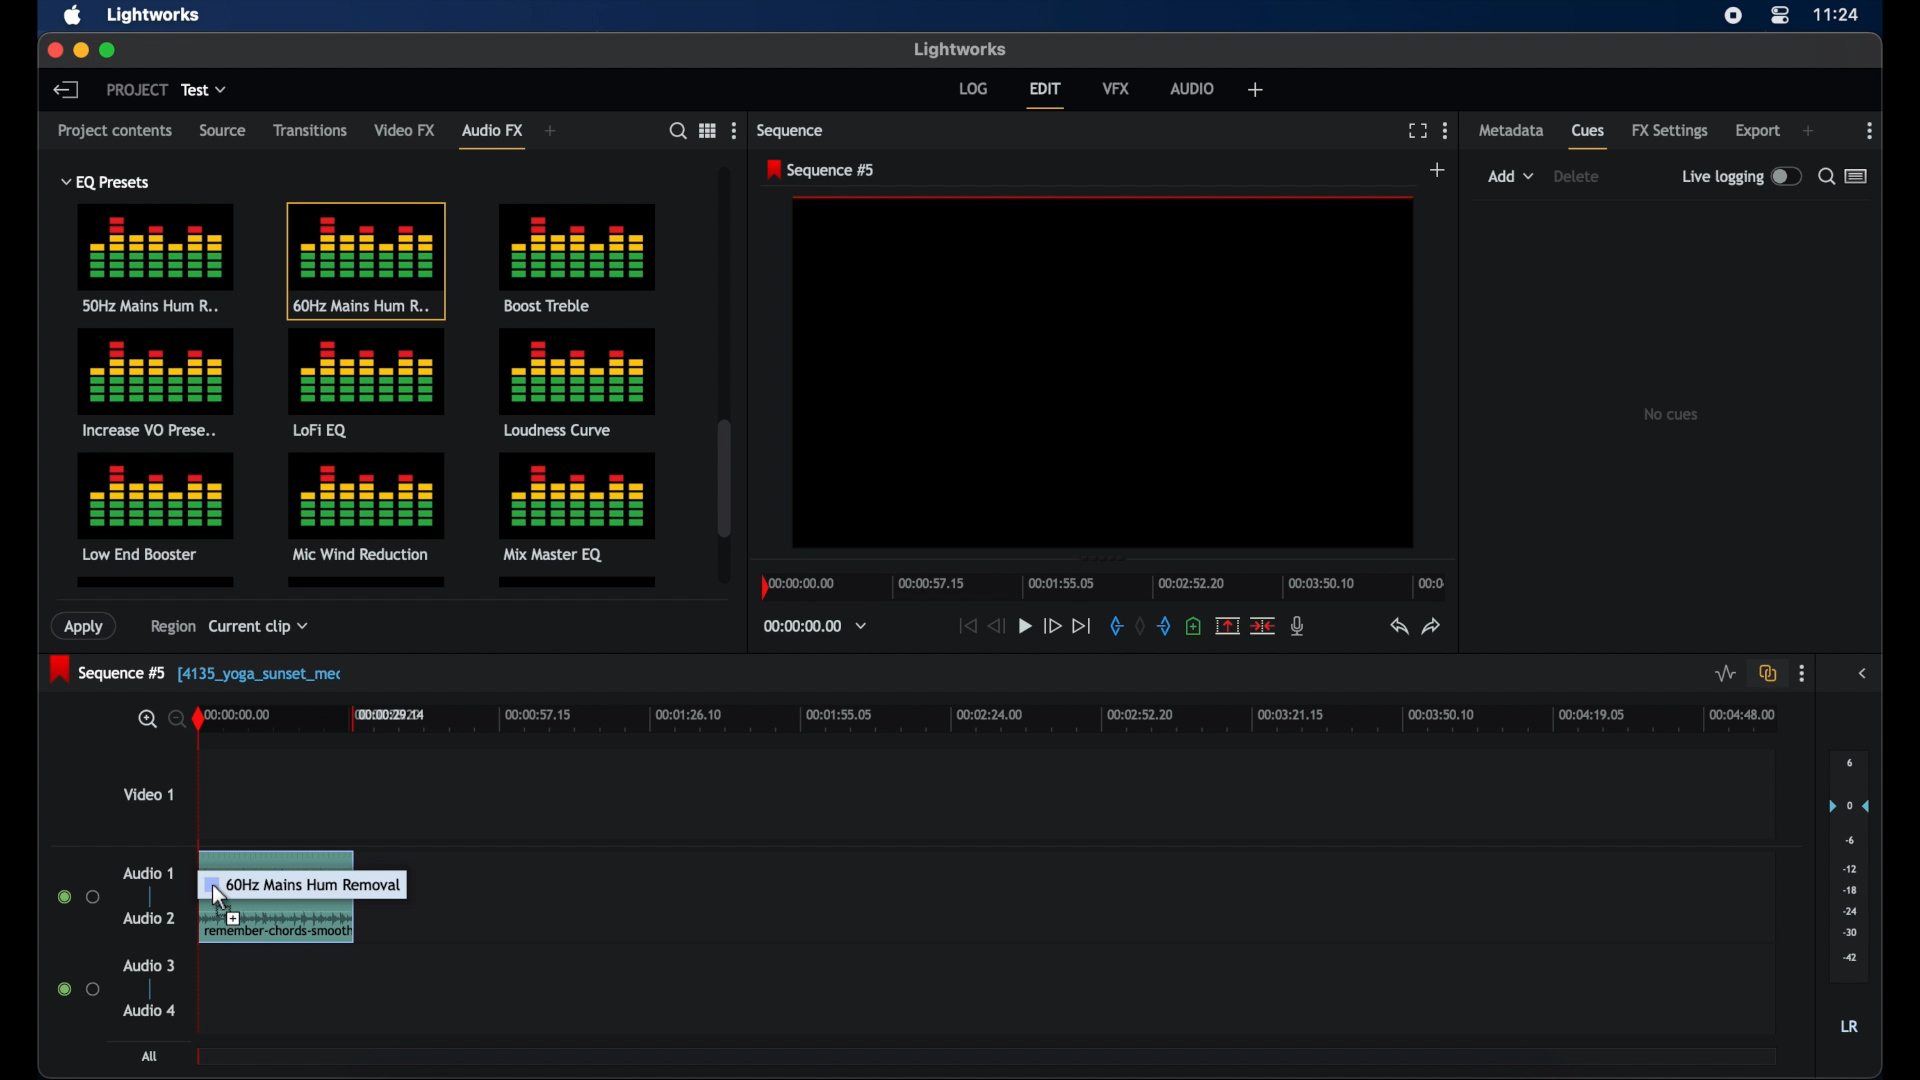 This screenshot has width=1920, height=1080. Describe the element at coordinates (65, 89) in the screenshot. I see `back` at that location.